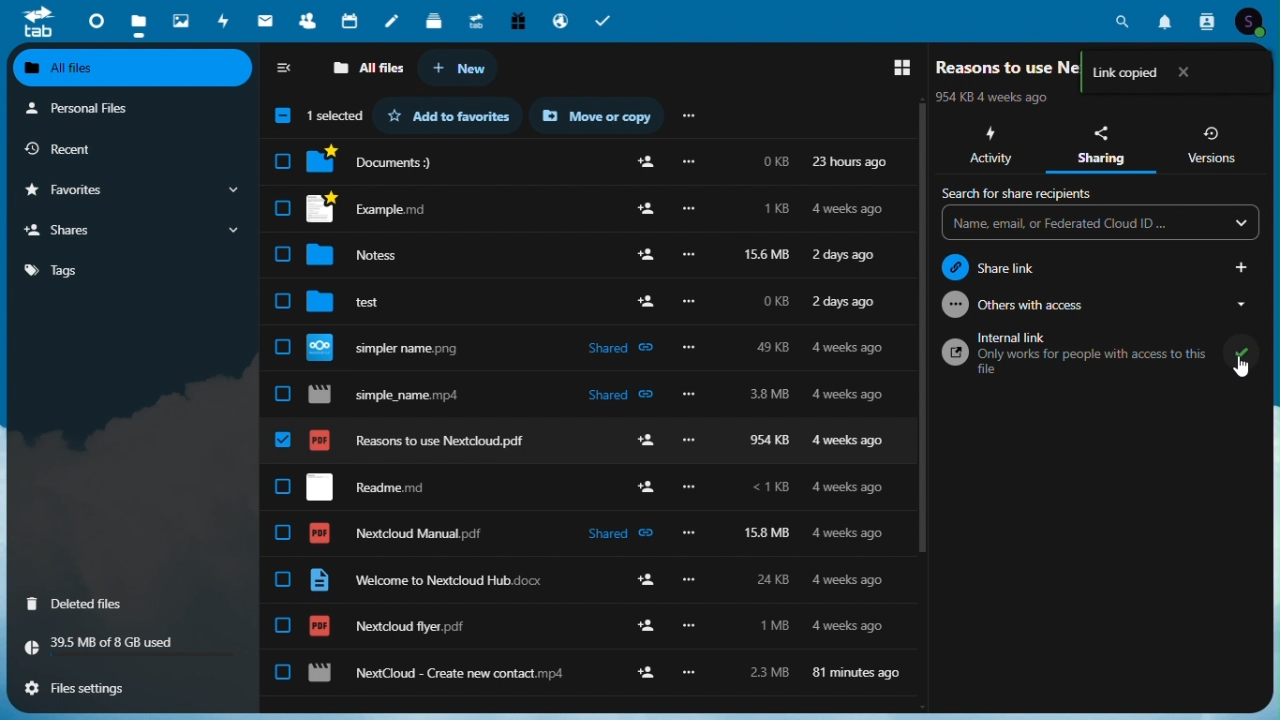 This screenshot has width=1280, height=720. I want to click on more options, so click(689, 162).